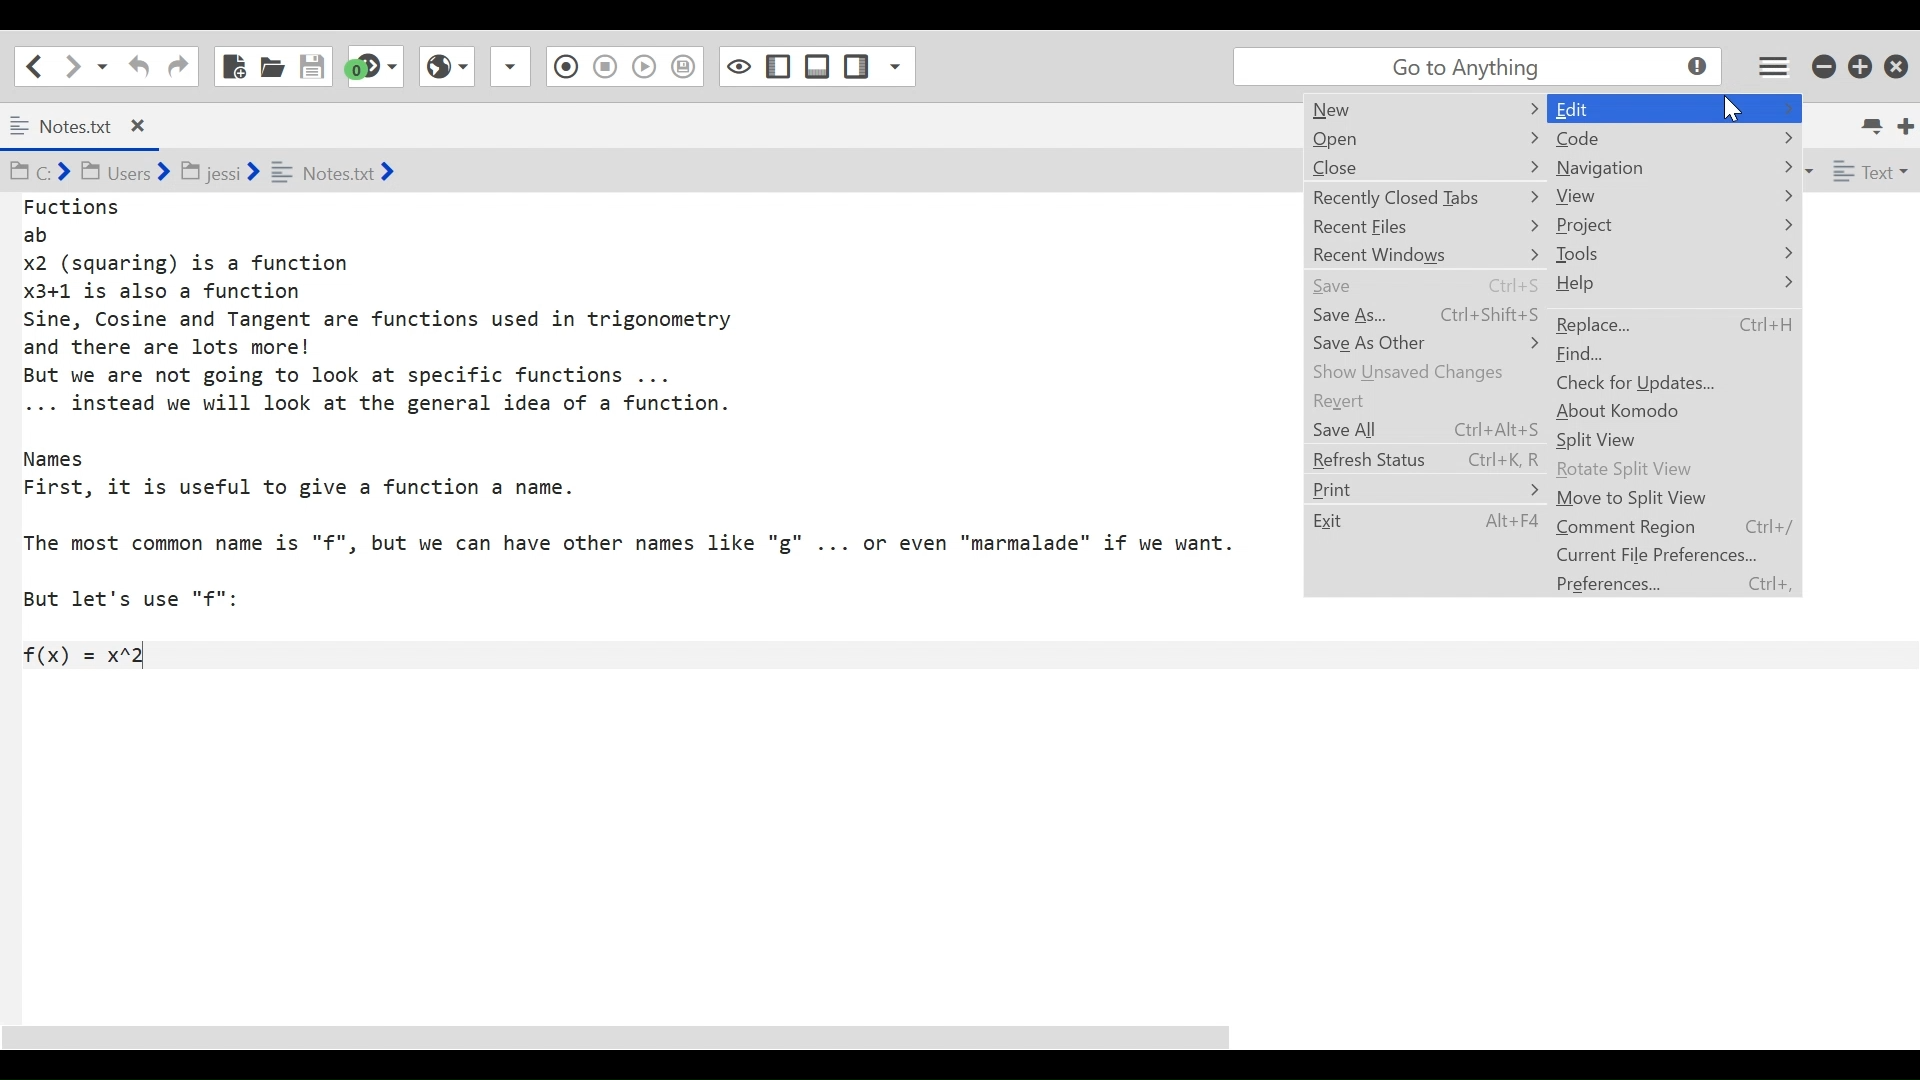 The image size is (1920, 1080). What do you see at coordinates (375, 66) in the screenshot?
I see `Jump to next syntax checking result` at bounding box center [375, 66].